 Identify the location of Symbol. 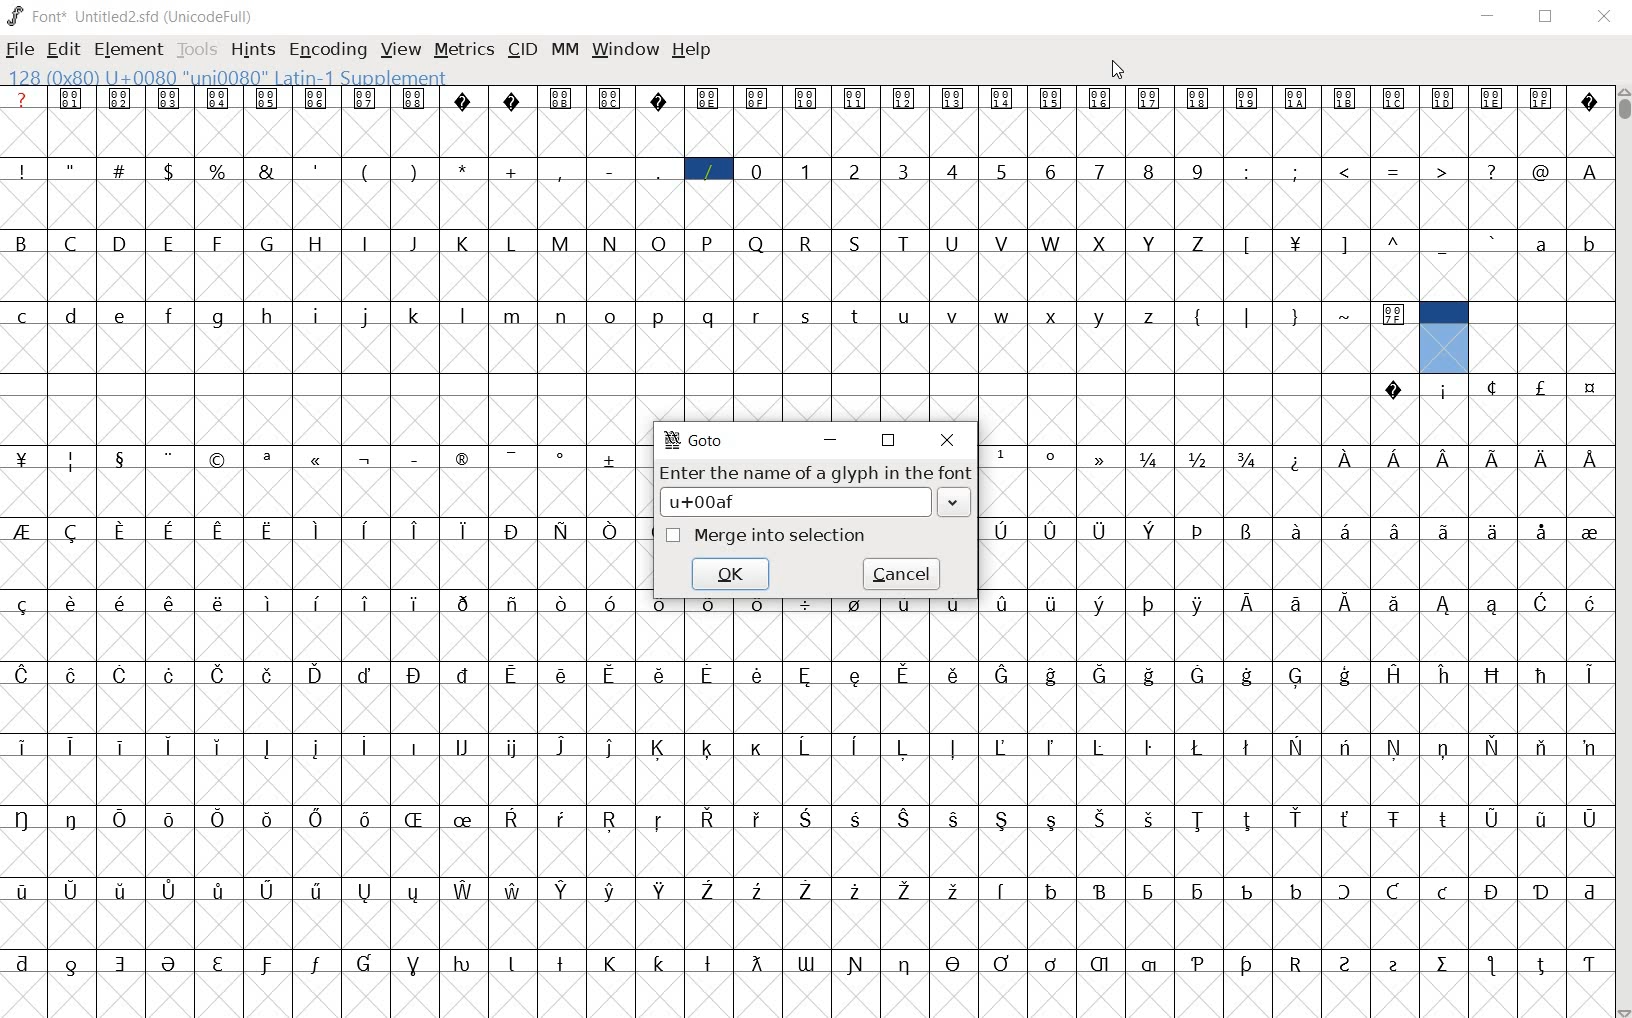
(1099, 961).